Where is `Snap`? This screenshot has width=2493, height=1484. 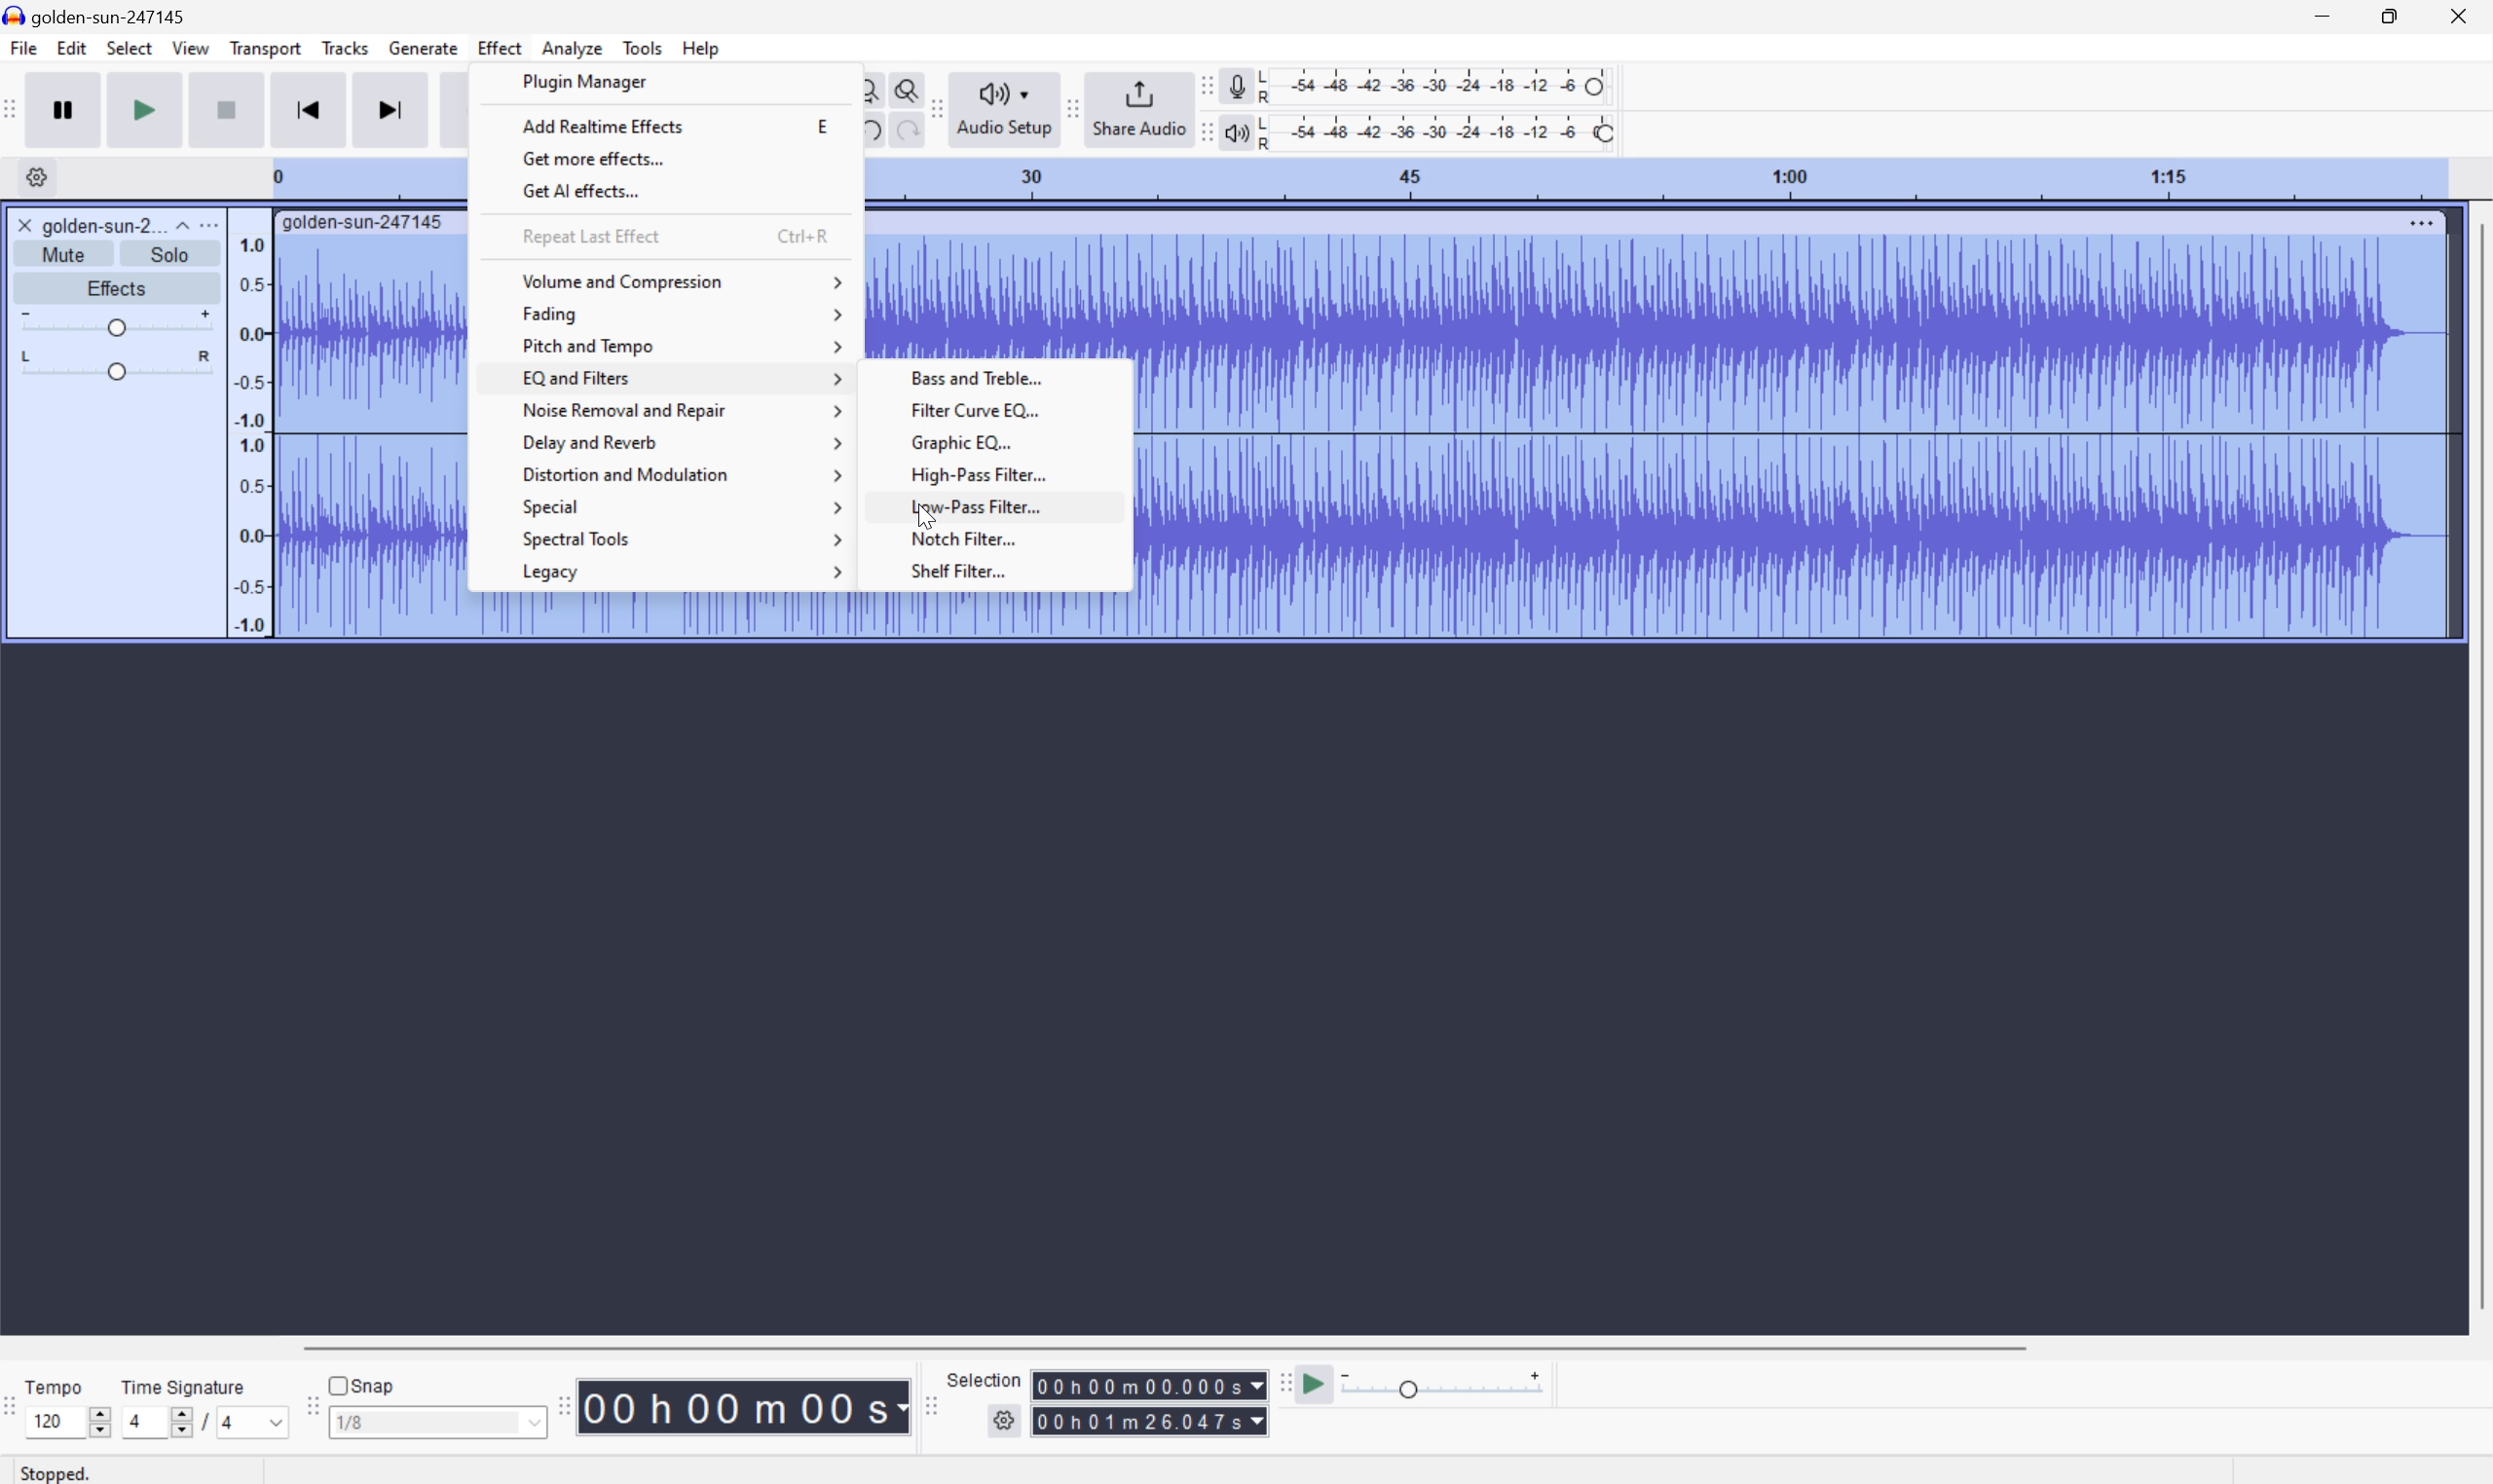
Snap is located at coordinates (362, 1384).